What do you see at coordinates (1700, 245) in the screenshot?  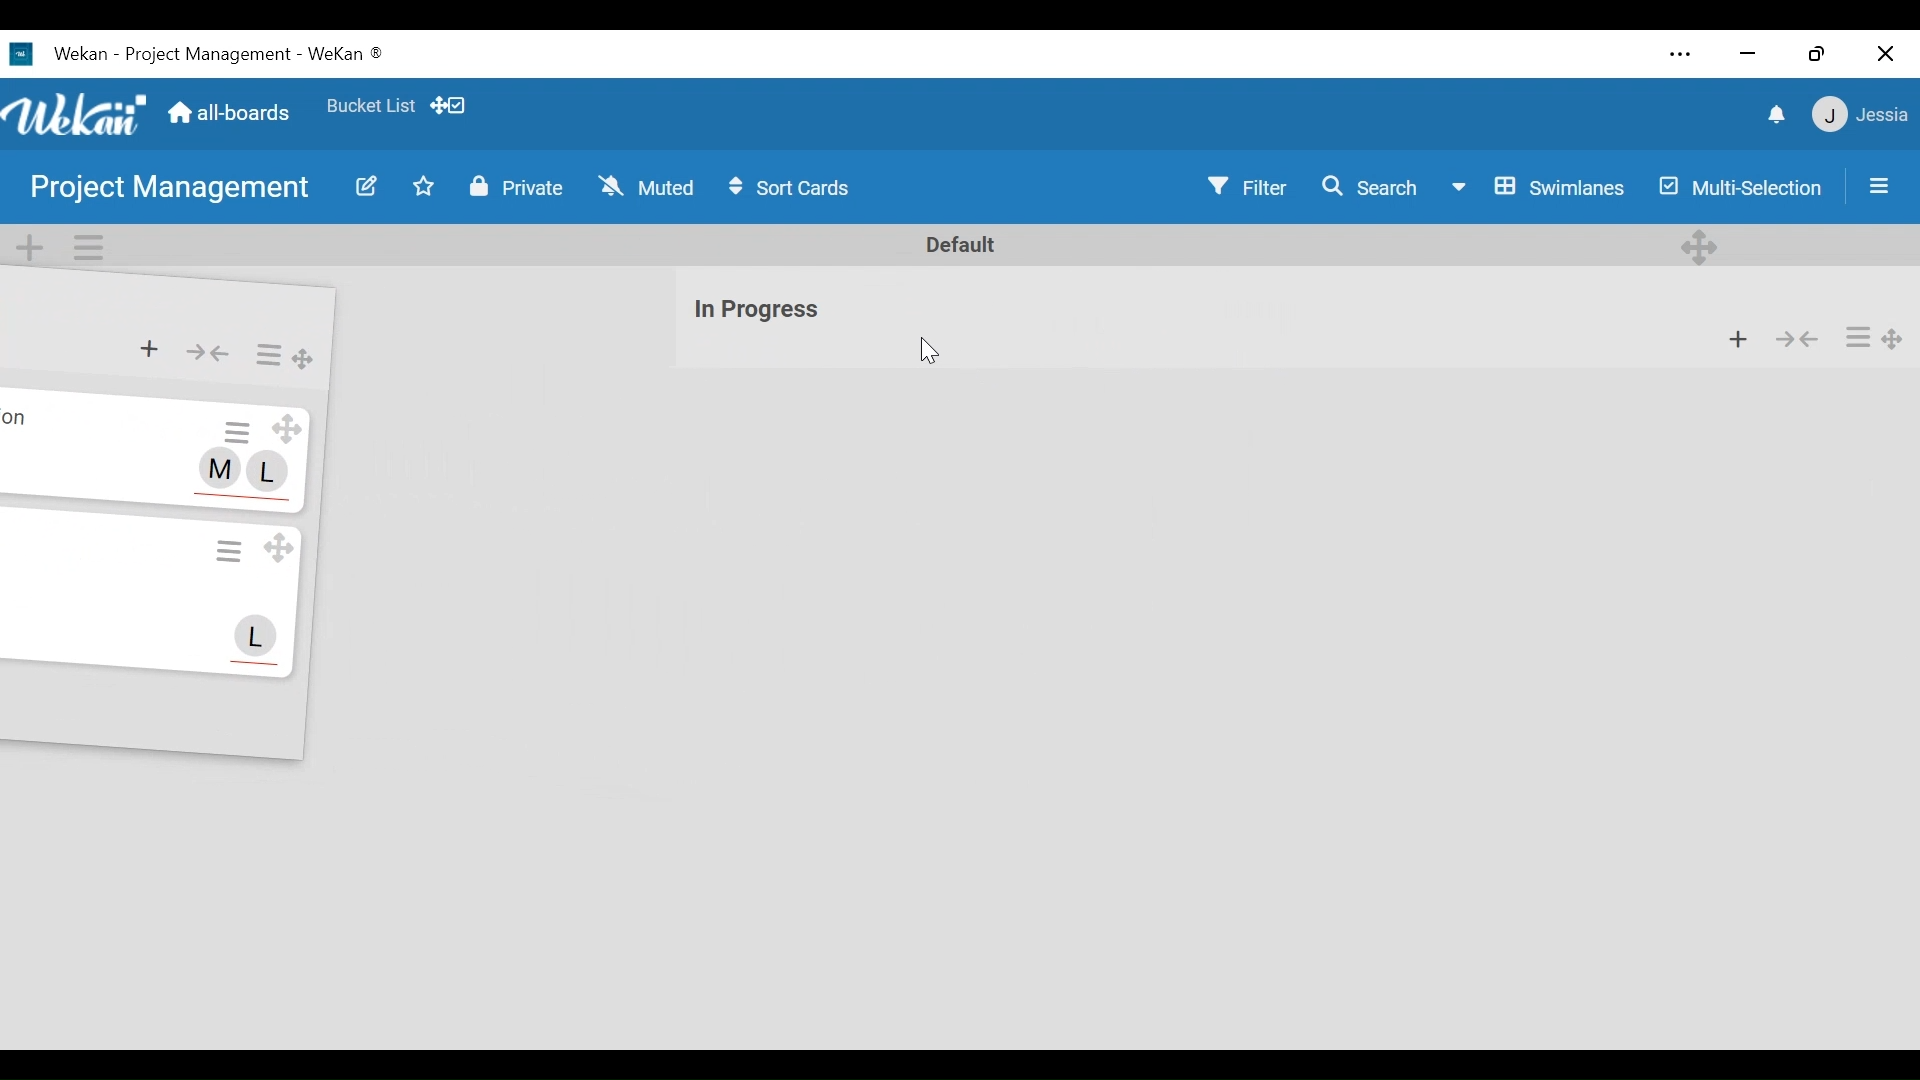 I see `Desktop drag handles` at bounding box center [1700, 245].